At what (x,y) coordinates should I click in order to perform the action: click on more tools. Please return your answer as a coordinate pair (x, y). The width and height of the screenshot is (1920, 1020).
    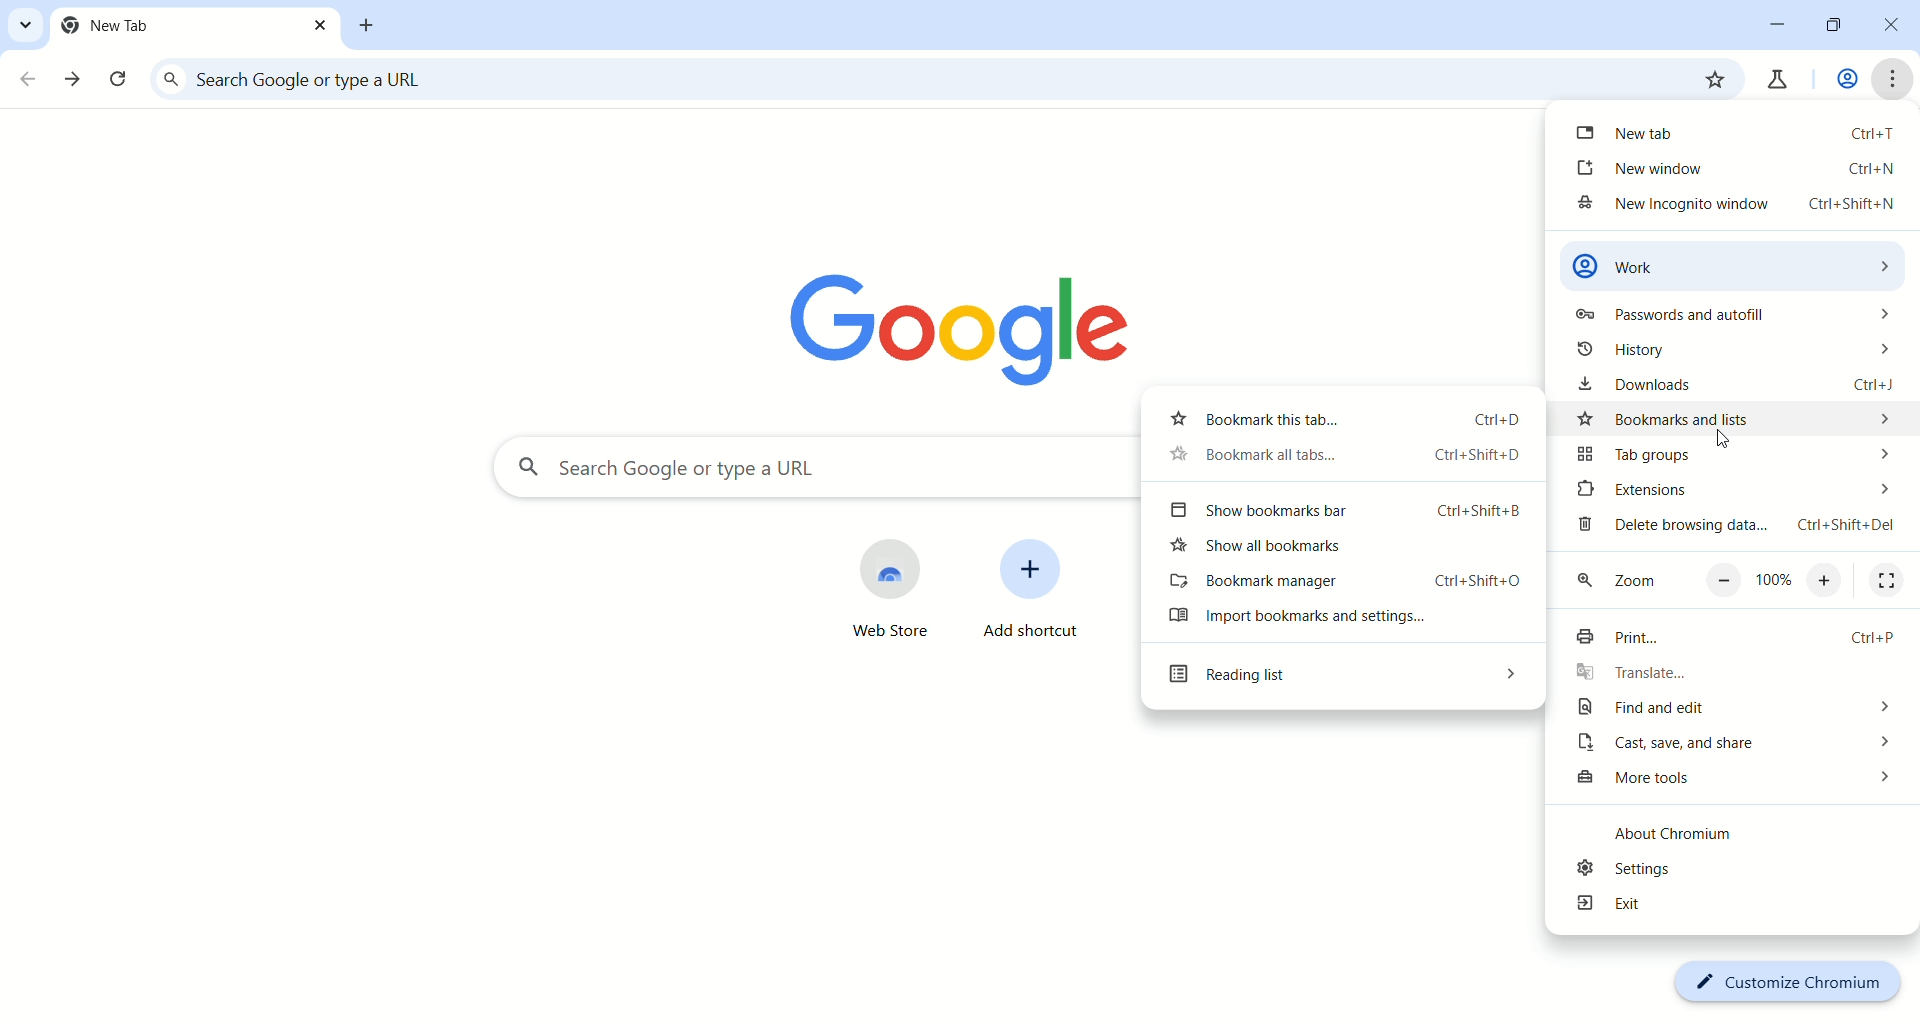
    Looking at the image, I should click on (1733, 781).